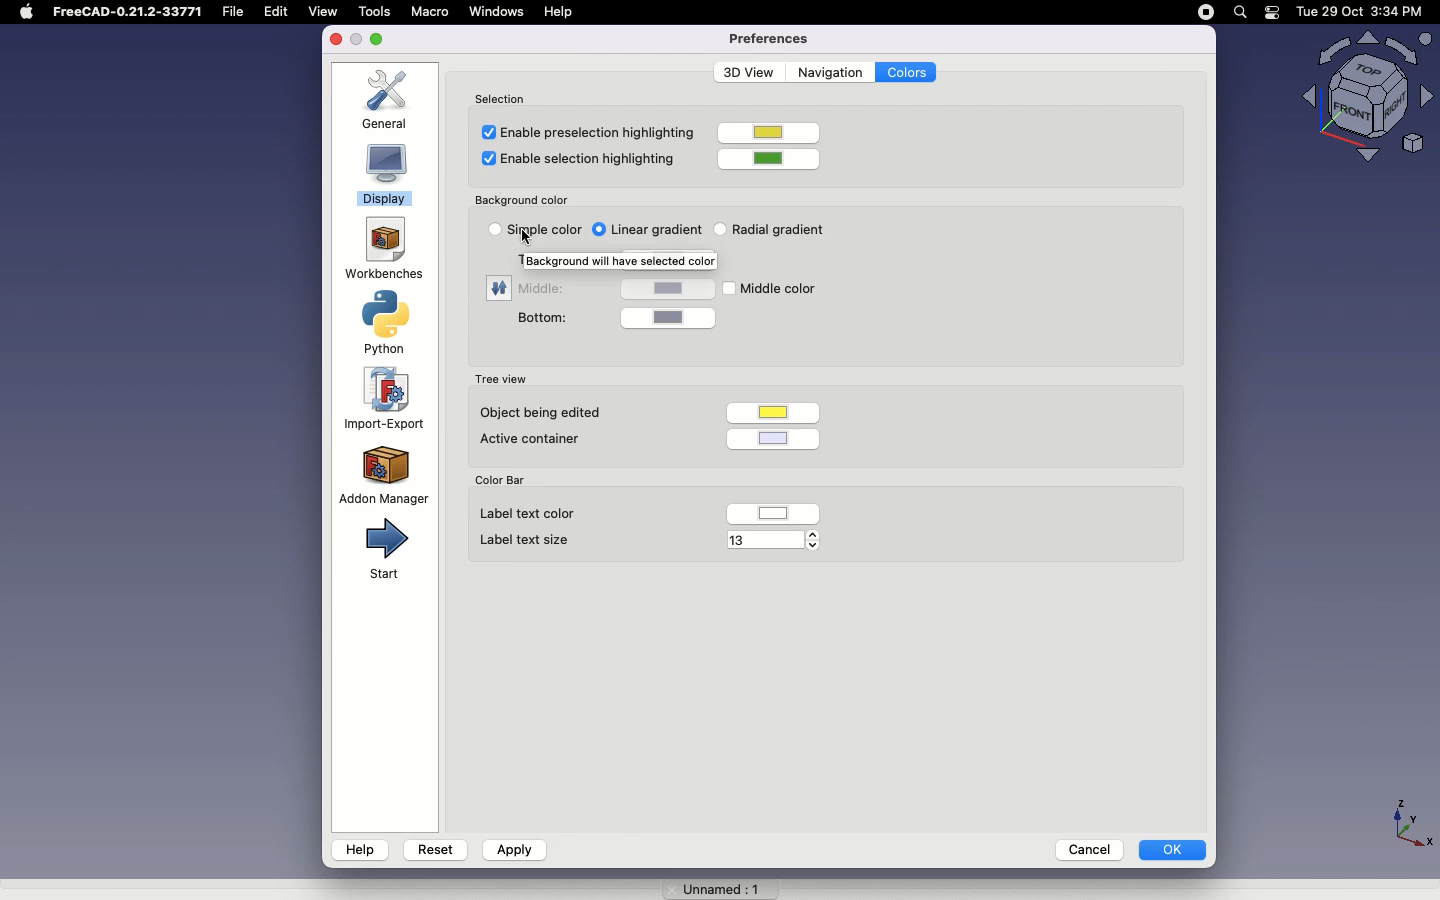 The height and width of the screenshot is (900, 1440). Describe the element at coordinates (436, 847) in the screenshot. I see `Reset` at that location.